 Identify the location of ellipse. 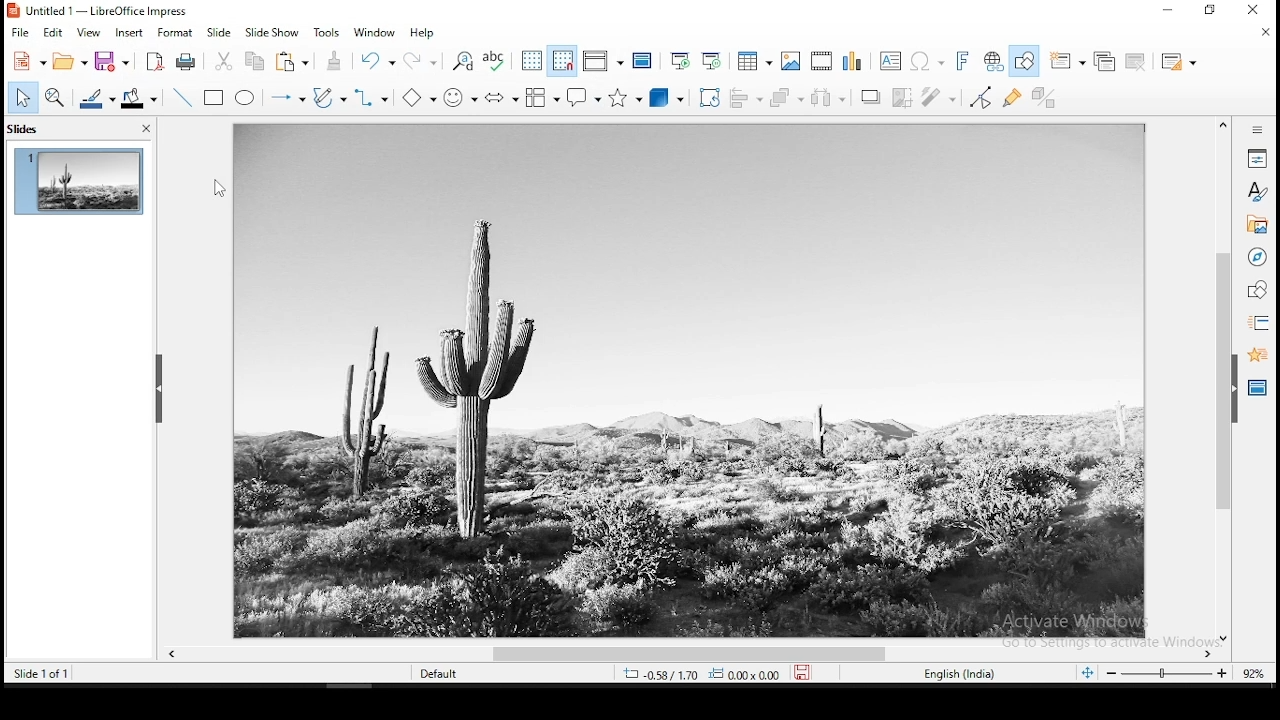
(246, 98).